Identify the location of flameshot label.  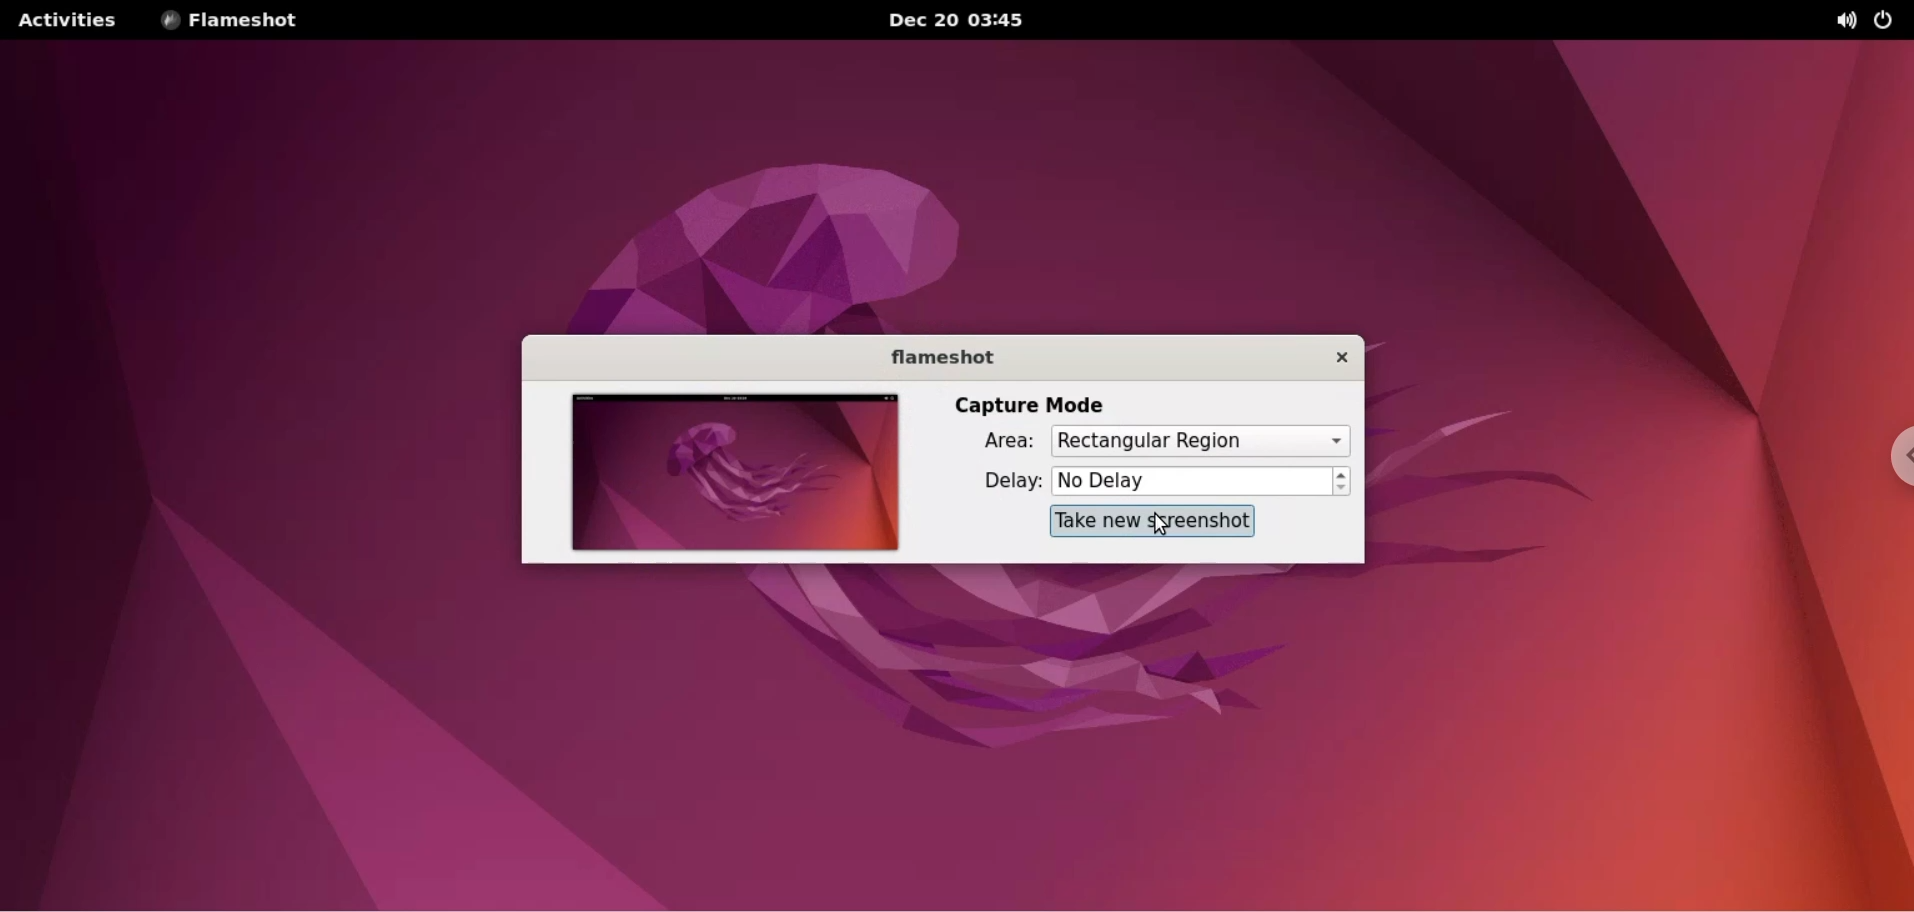
(943, 355).